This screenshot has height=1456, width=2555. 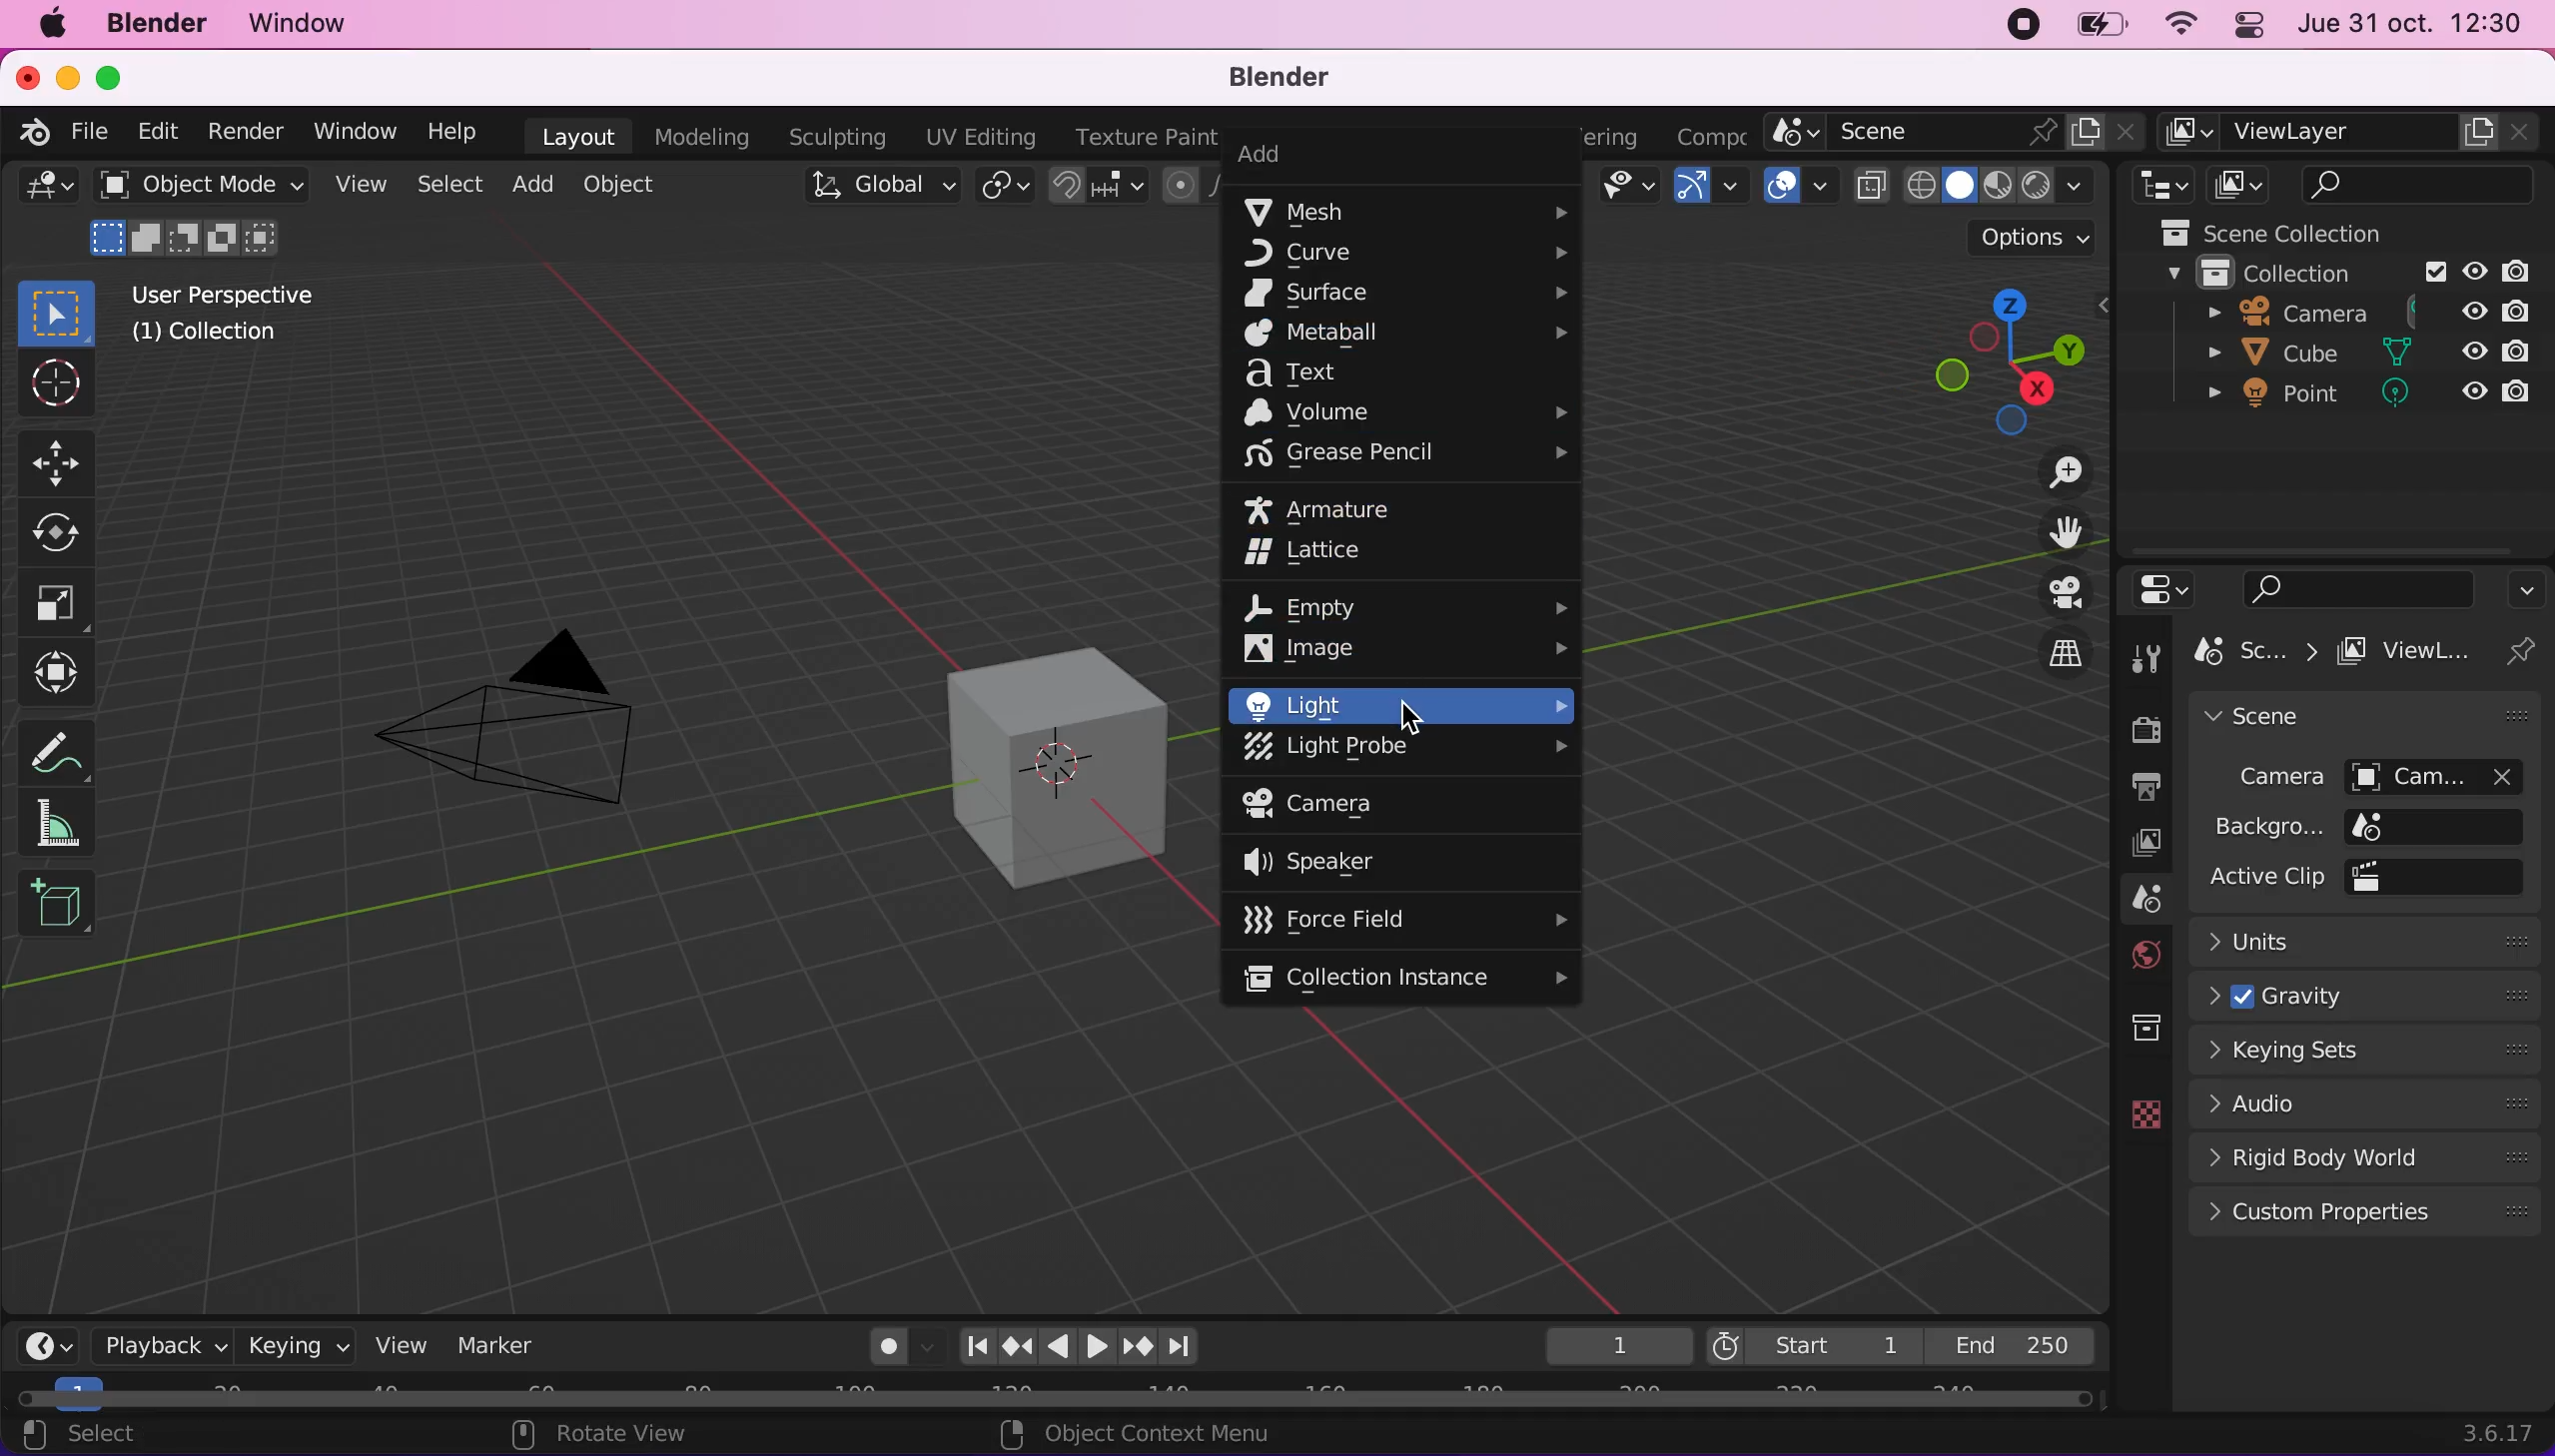 I want to click on grease pencil, so click(x=1405, y=454).